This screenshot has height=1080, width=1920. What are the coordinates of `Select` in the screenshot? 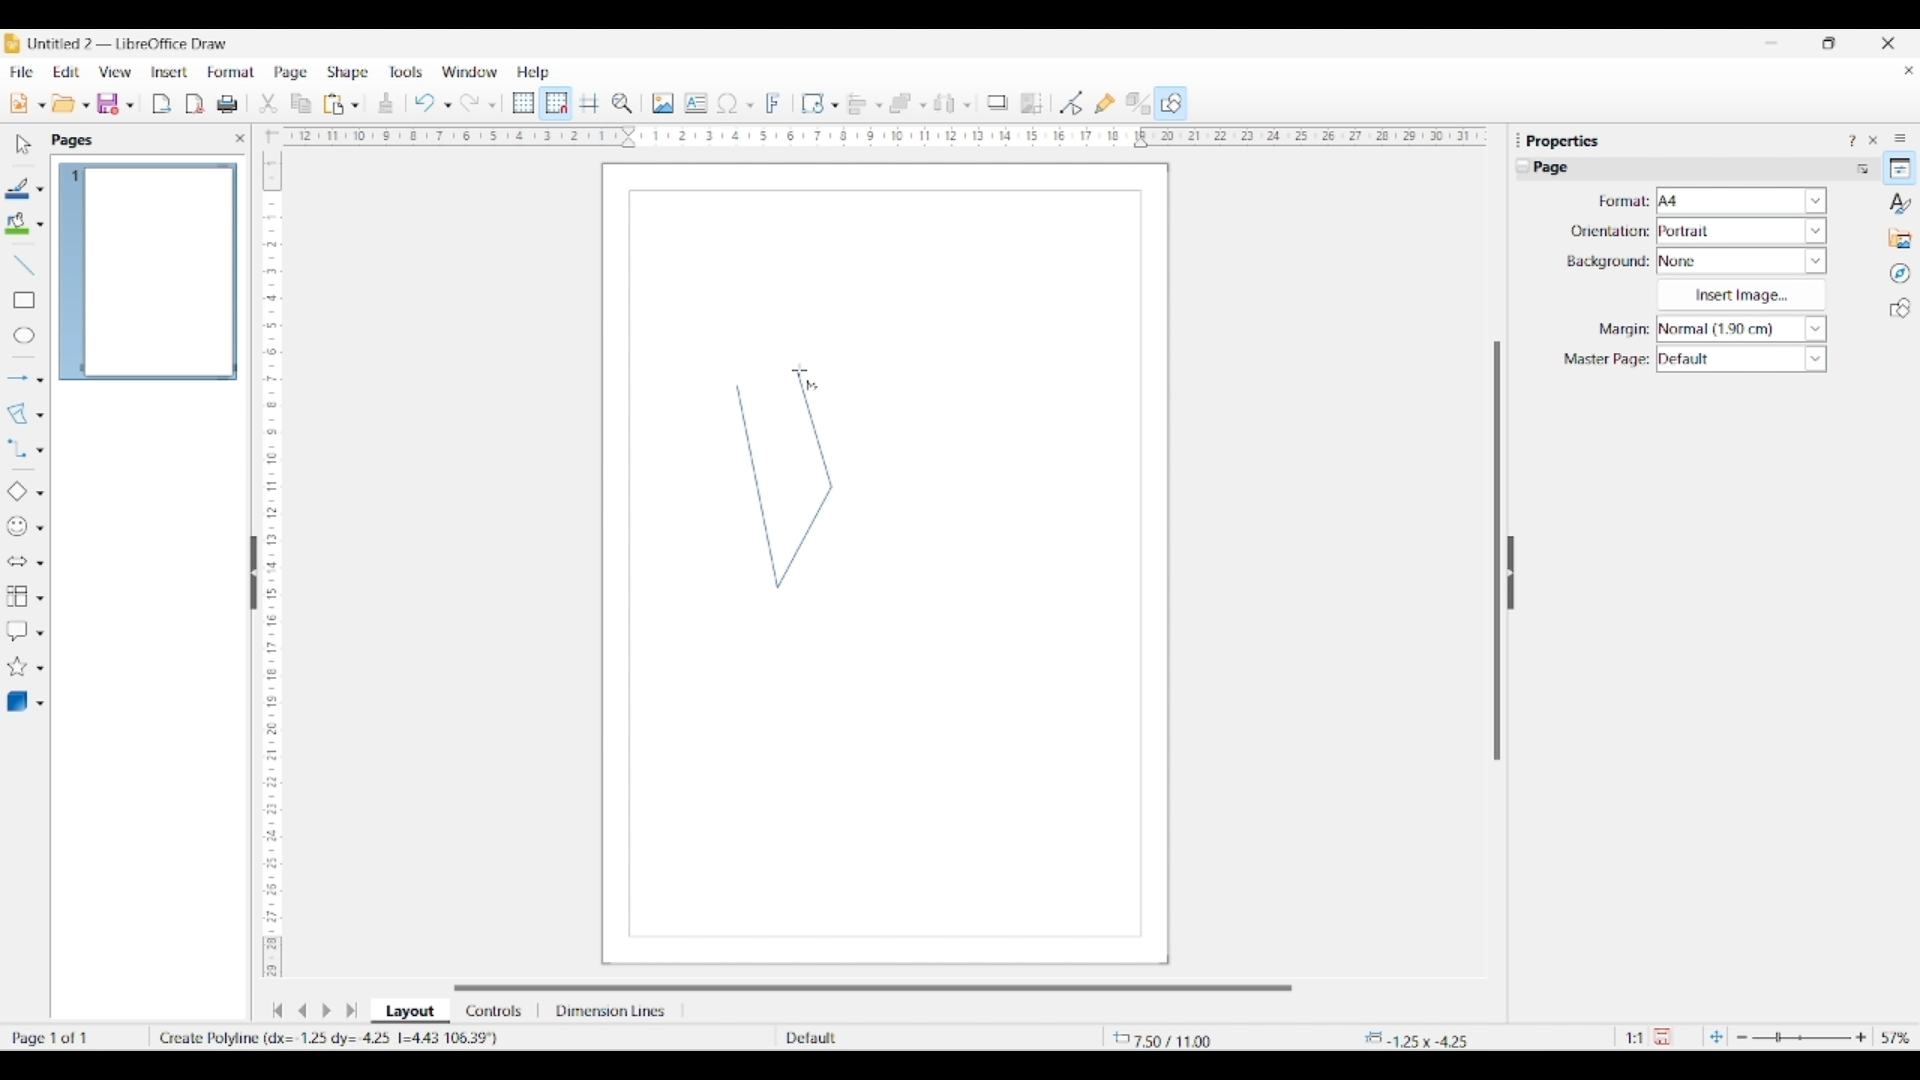 It's located at (24, 144).